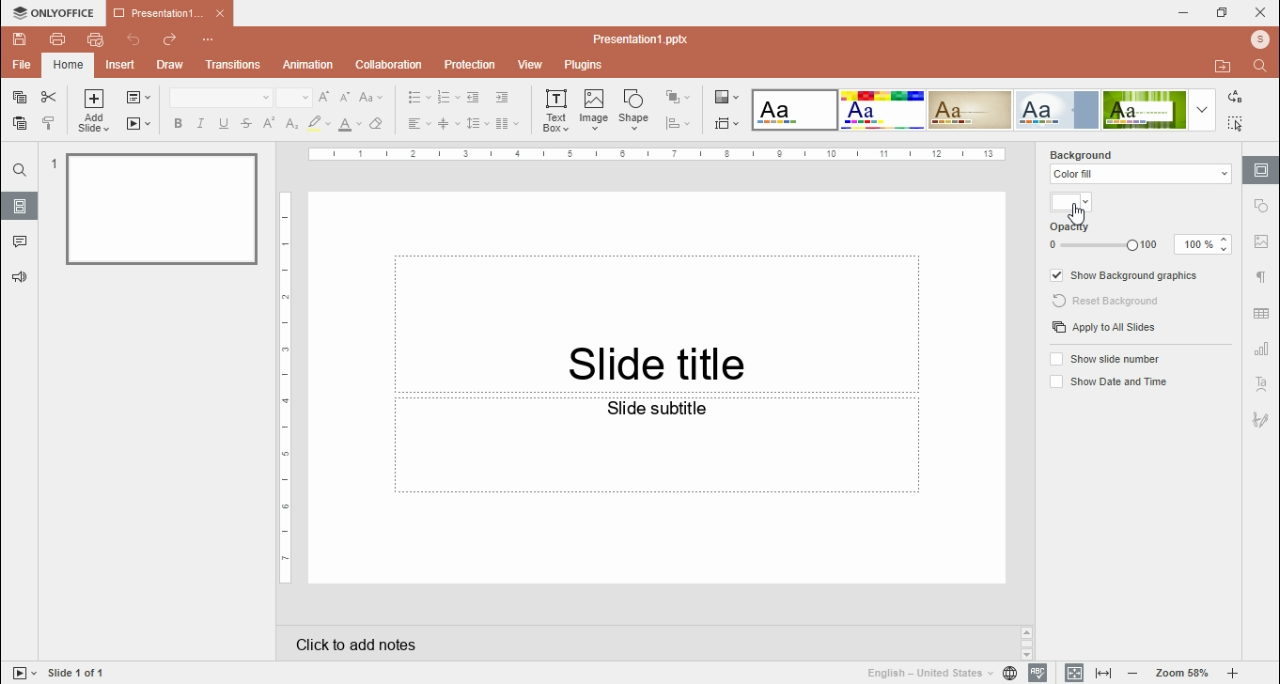 The height and width of the screenshot is (684, 1280). Describe the element at coordinates (20, 206) in the screenshot. I see `slides` at that location.